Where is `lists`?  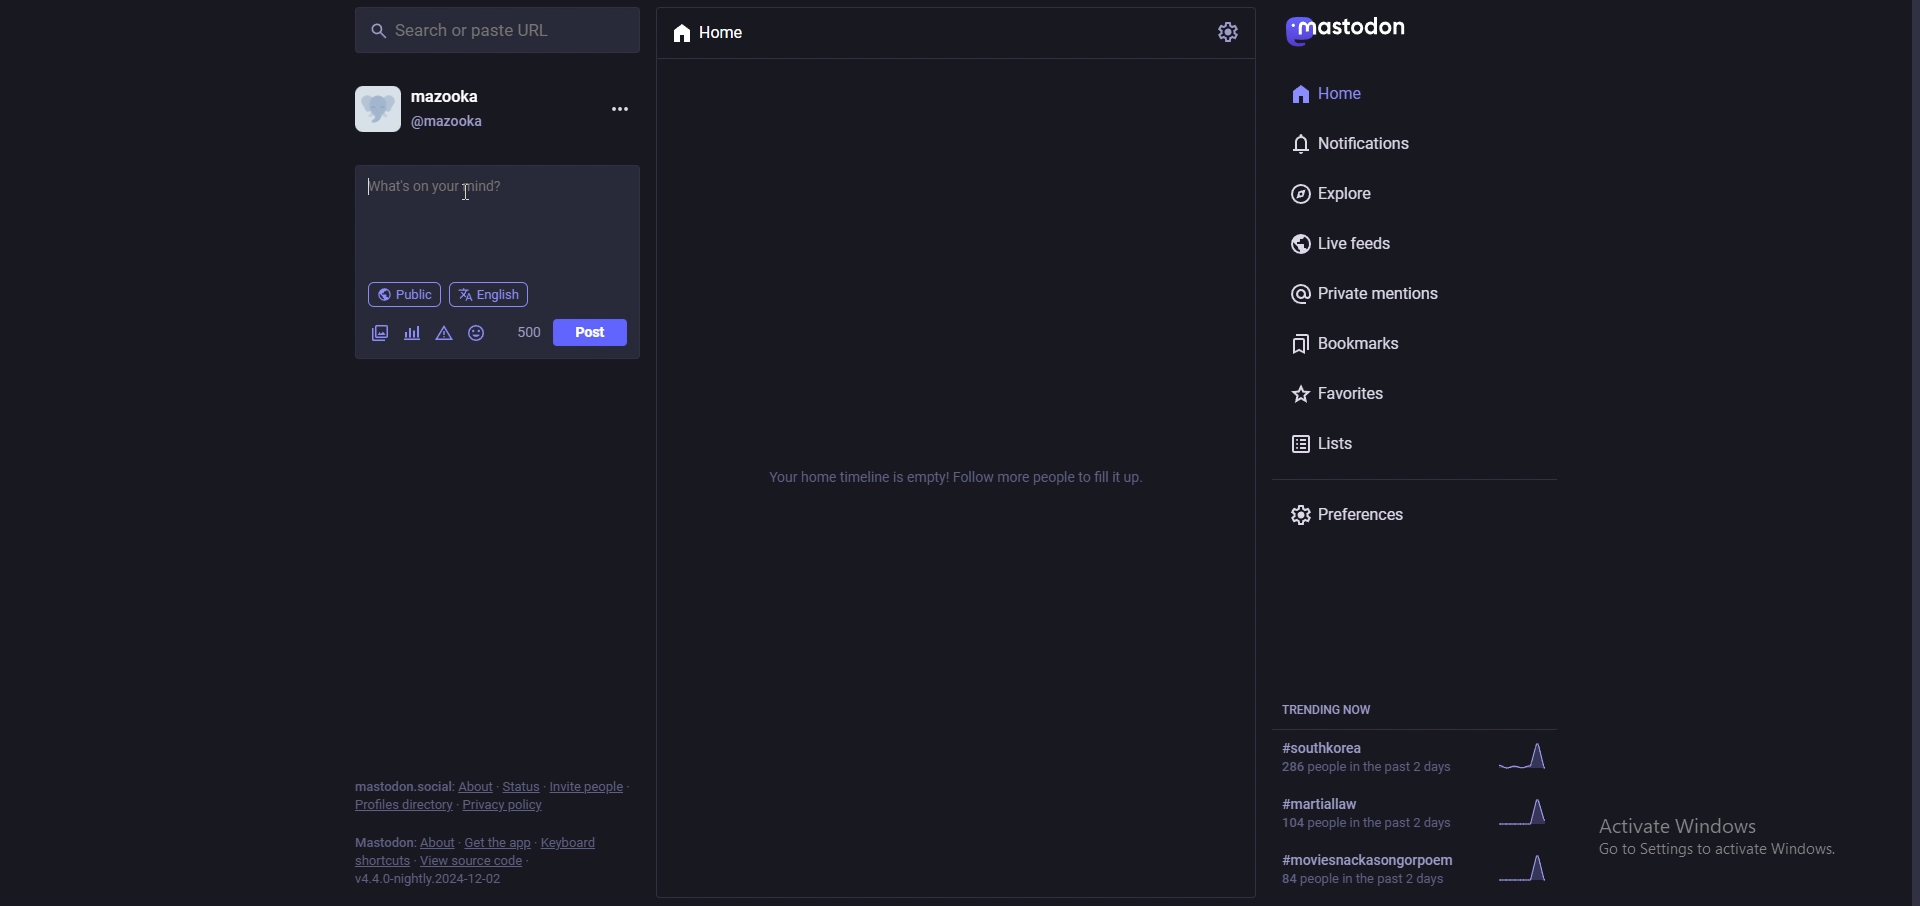 lists is located at coordinates (1387, 443).